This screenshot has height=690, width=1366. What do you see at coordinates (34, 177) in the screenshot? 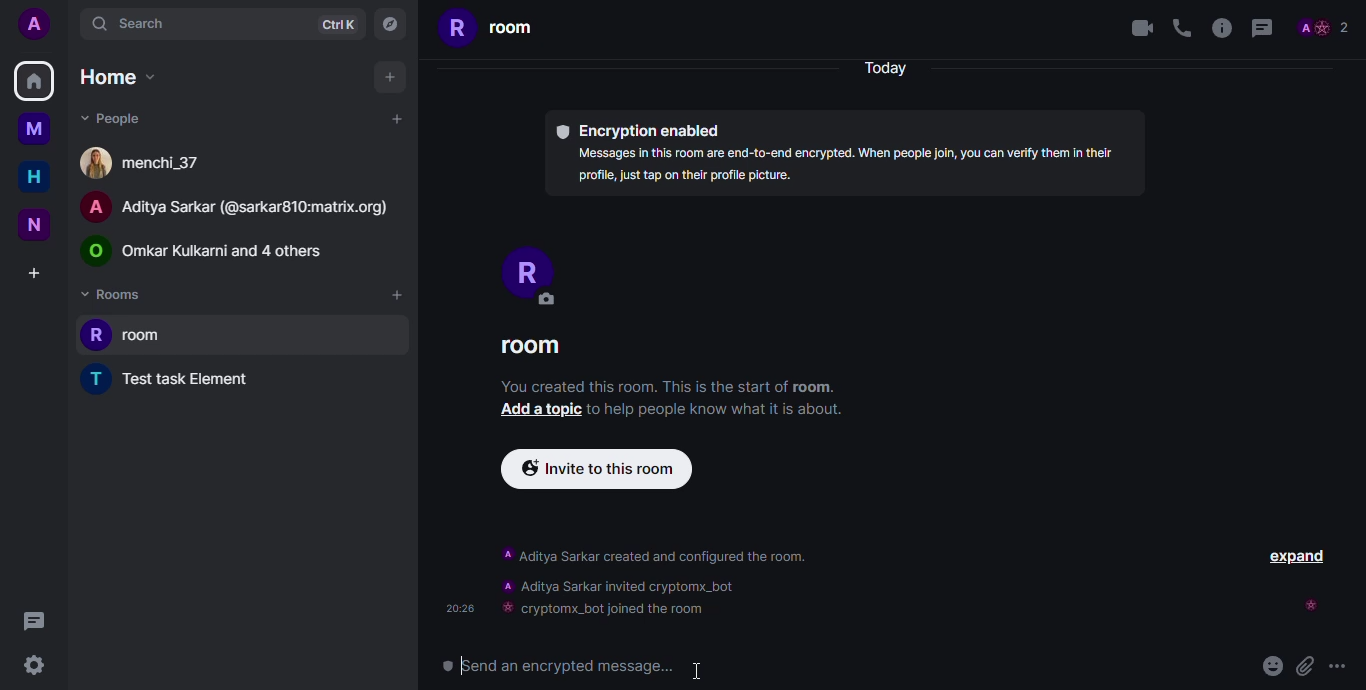
I see `home` at bounding box center [34, 177].